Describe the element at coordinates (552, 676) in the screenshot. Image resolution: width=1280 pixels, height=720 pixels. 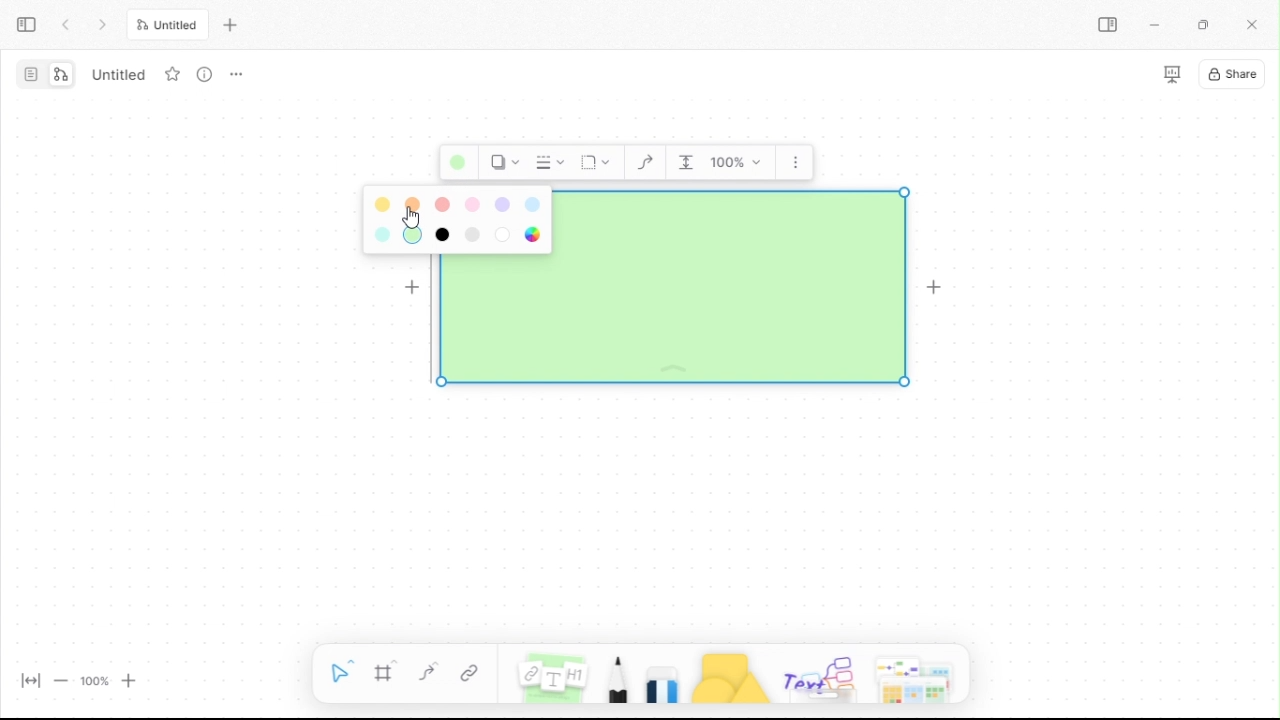
I see `notes` at that location.